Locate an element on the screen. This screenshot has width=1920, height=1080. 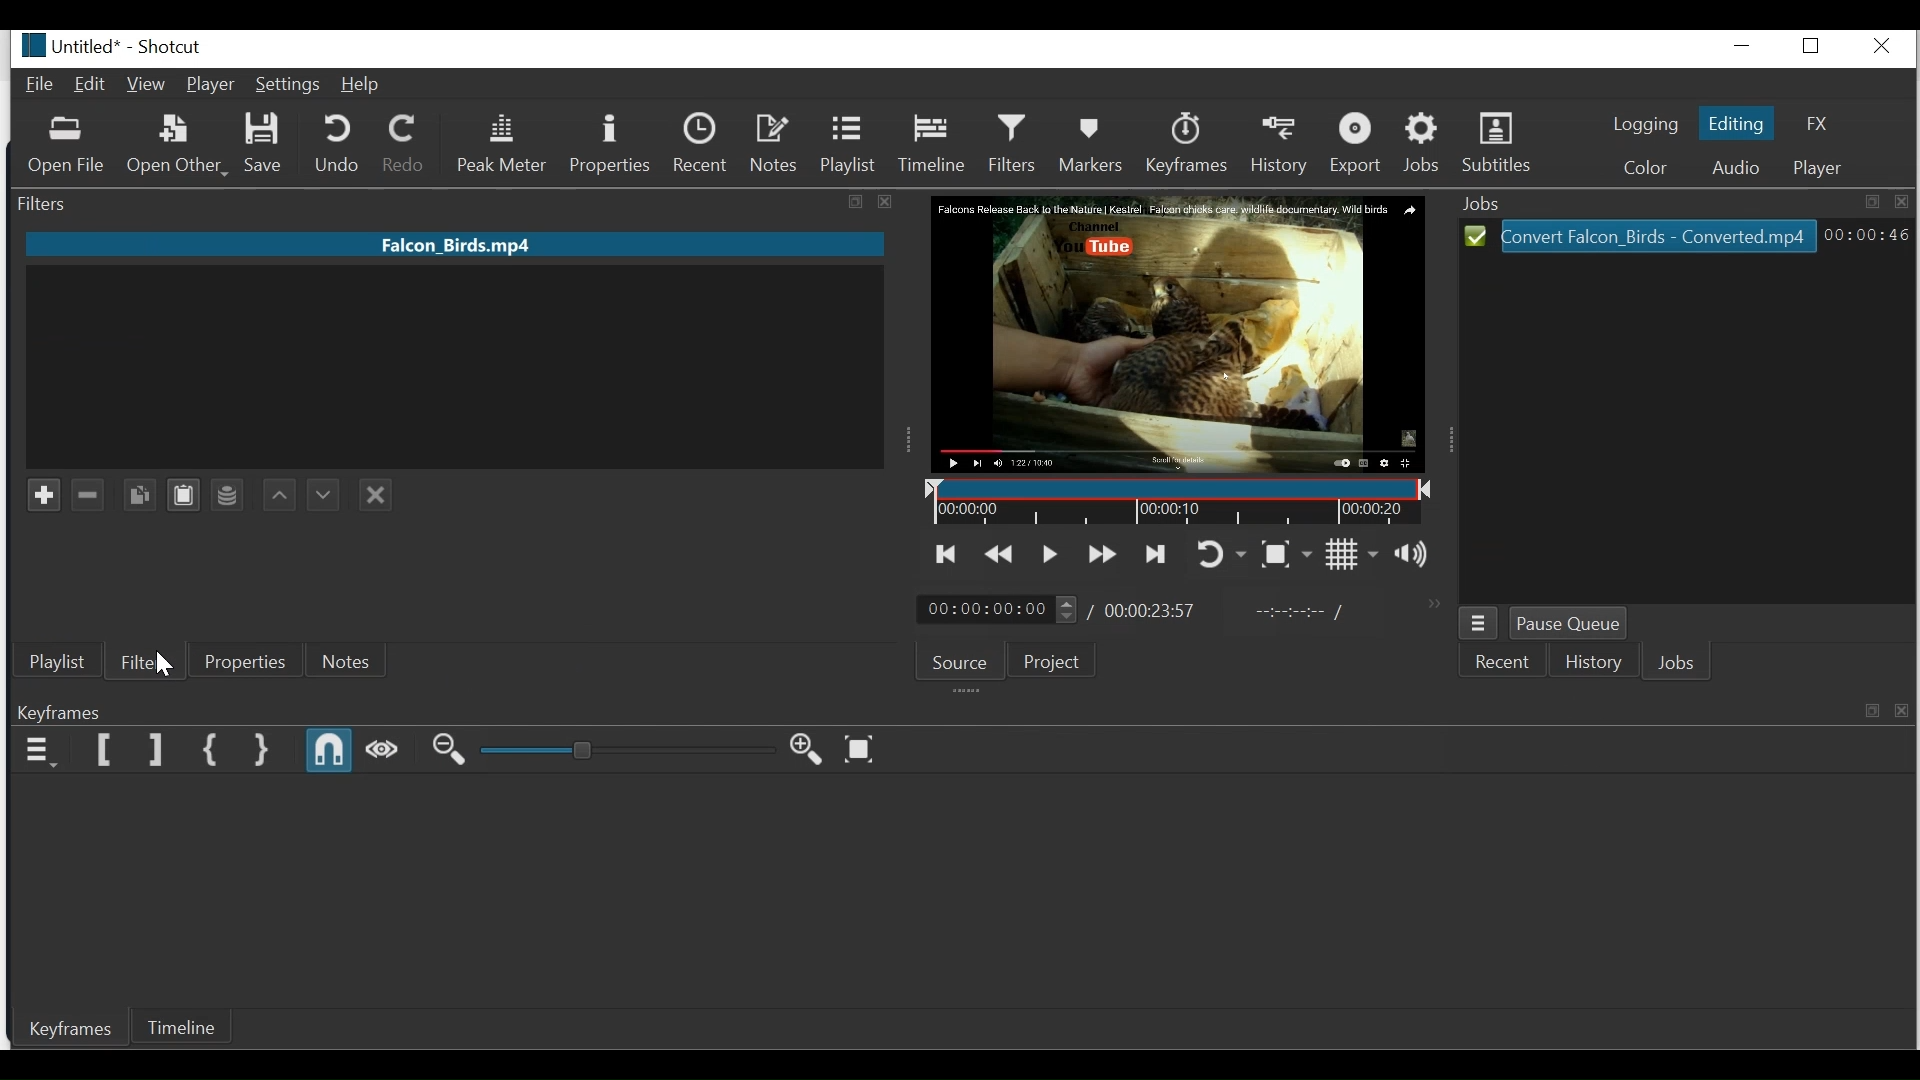
Remove selected filter is located at coordinates (88, 494).